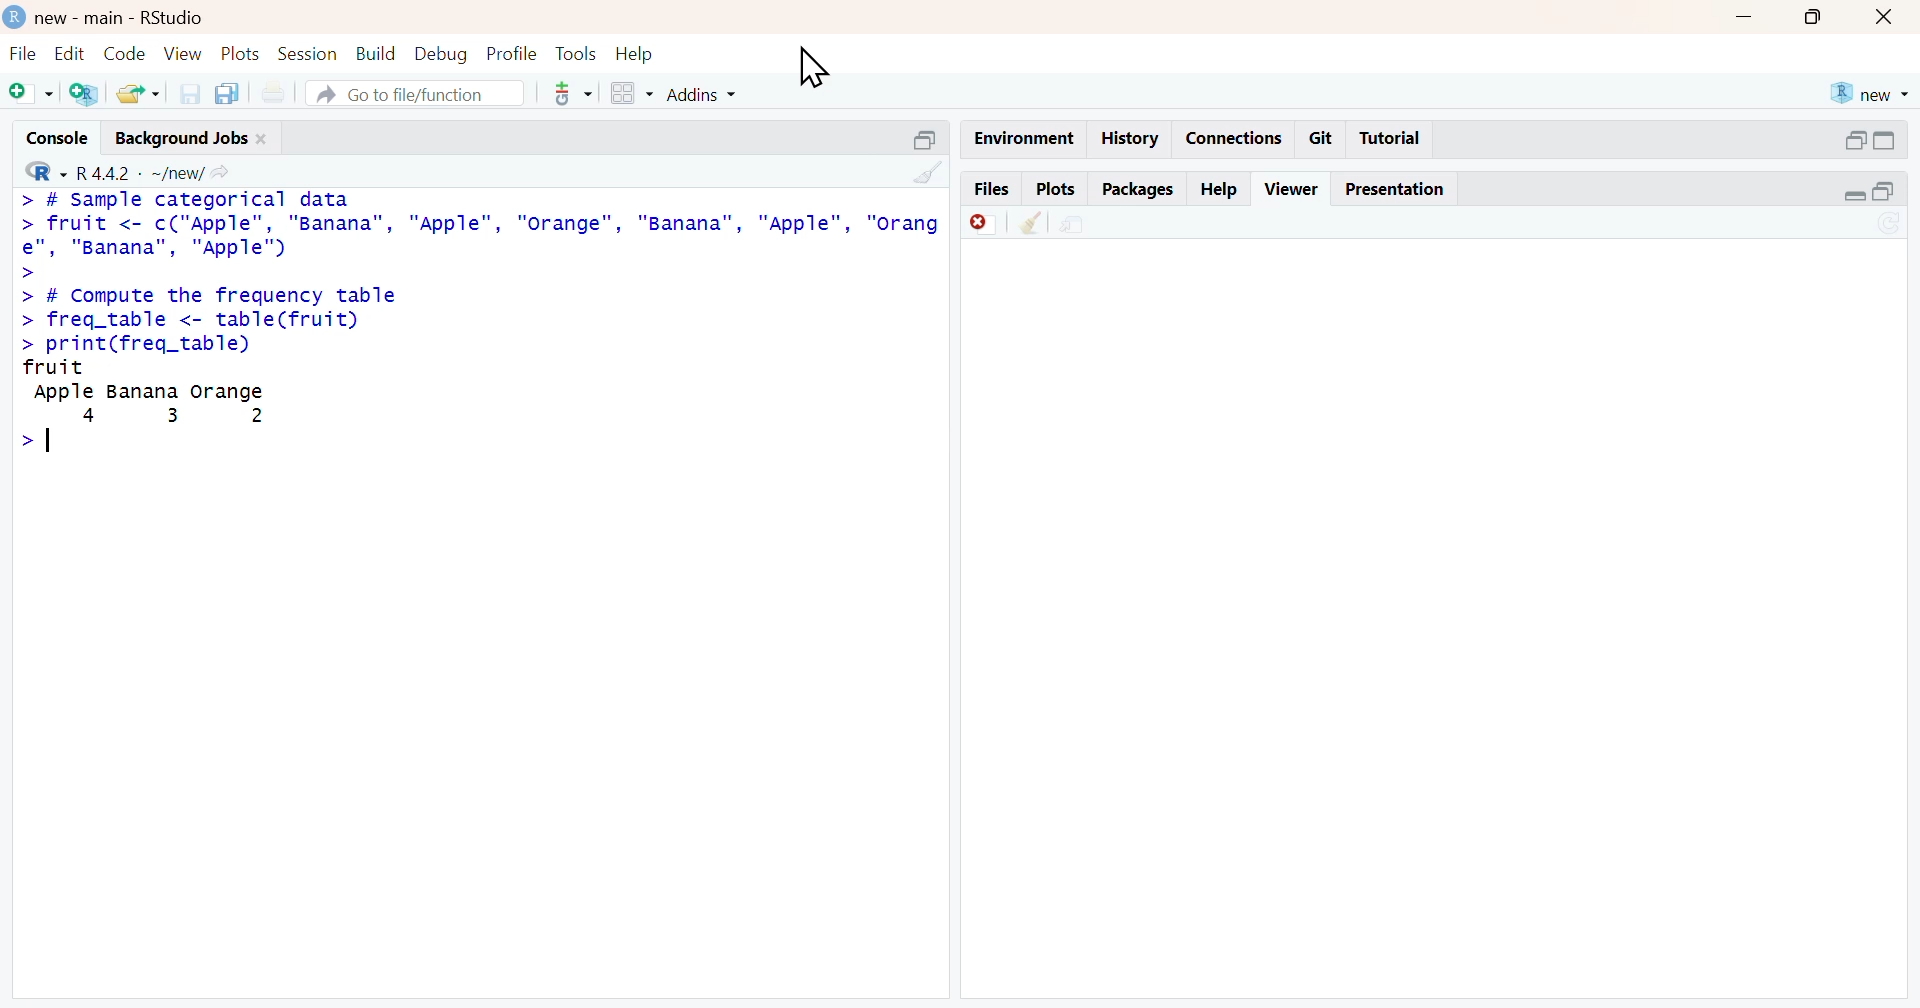 The height and width of the screenshot is (1008, 1920). I want to click on packages, so click(1139, 189).